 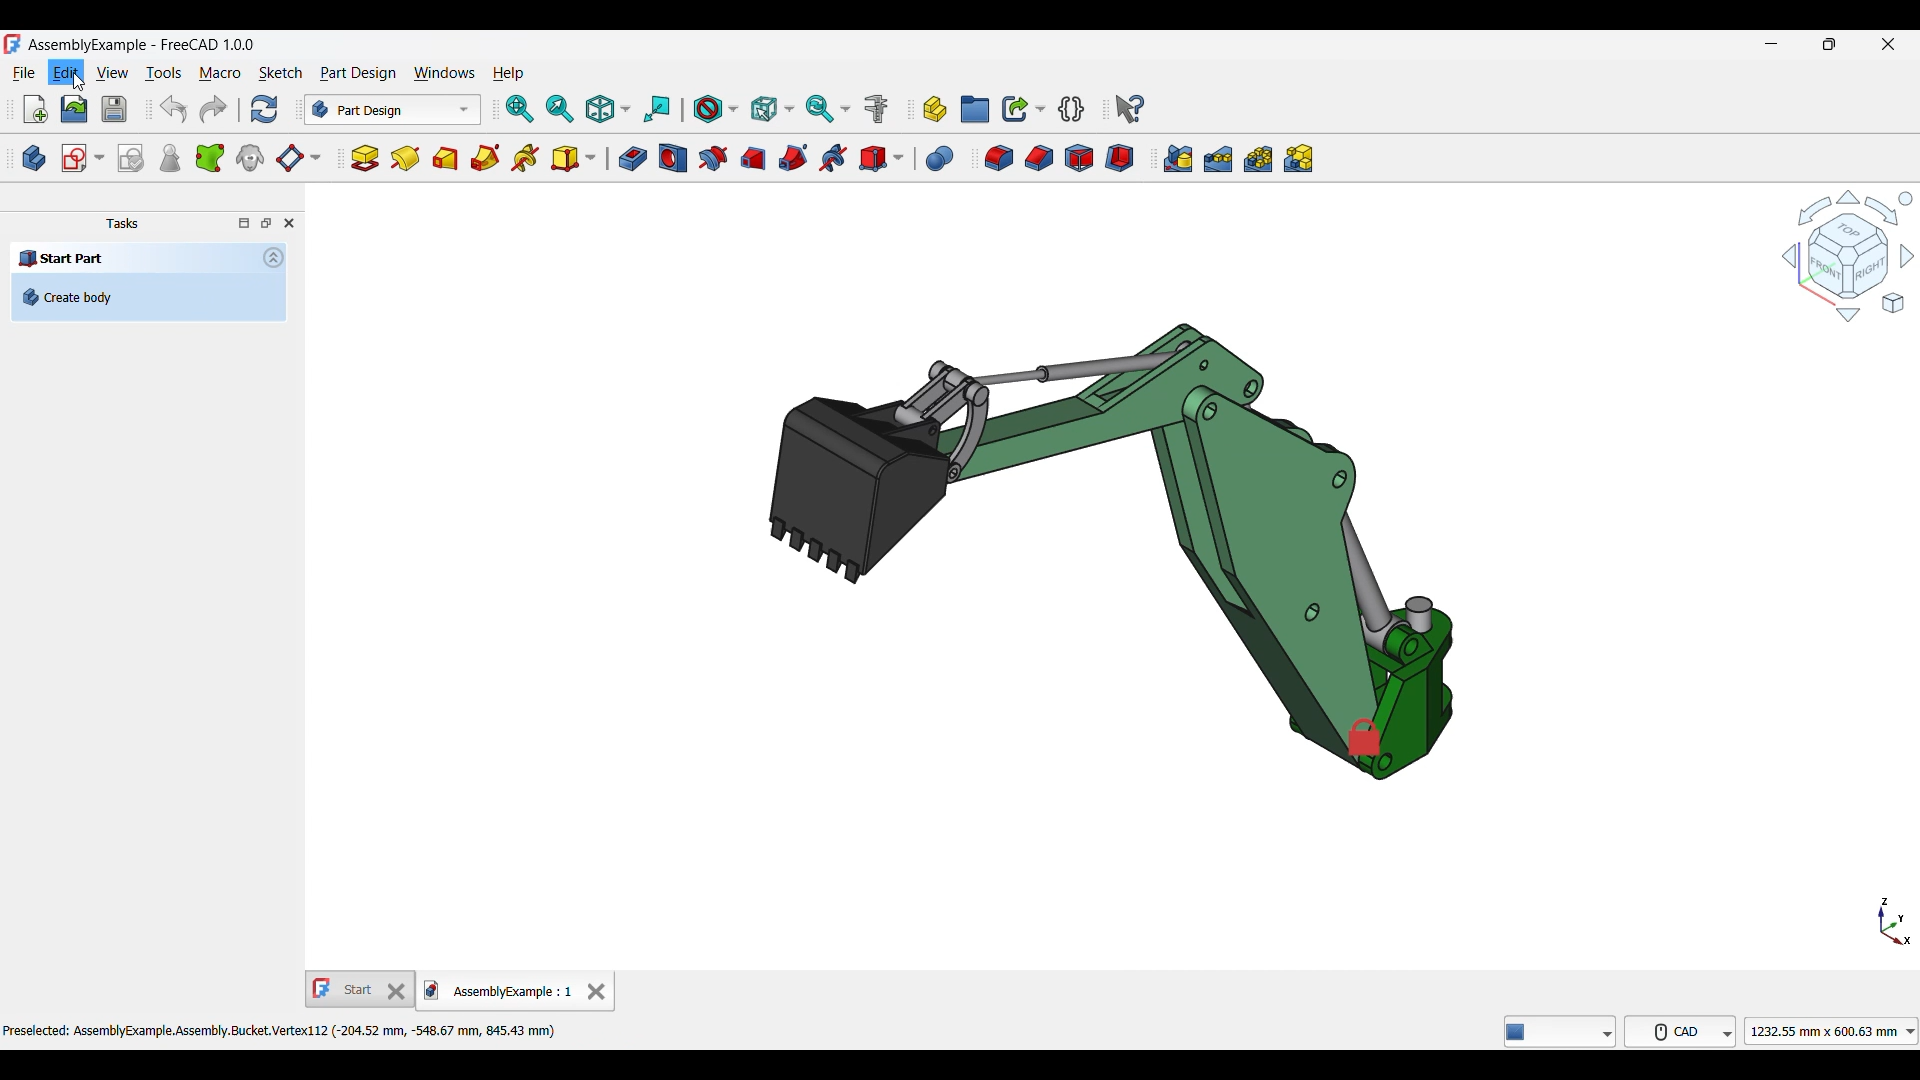 I want to click on Pocket, so click(x=632, y=159).